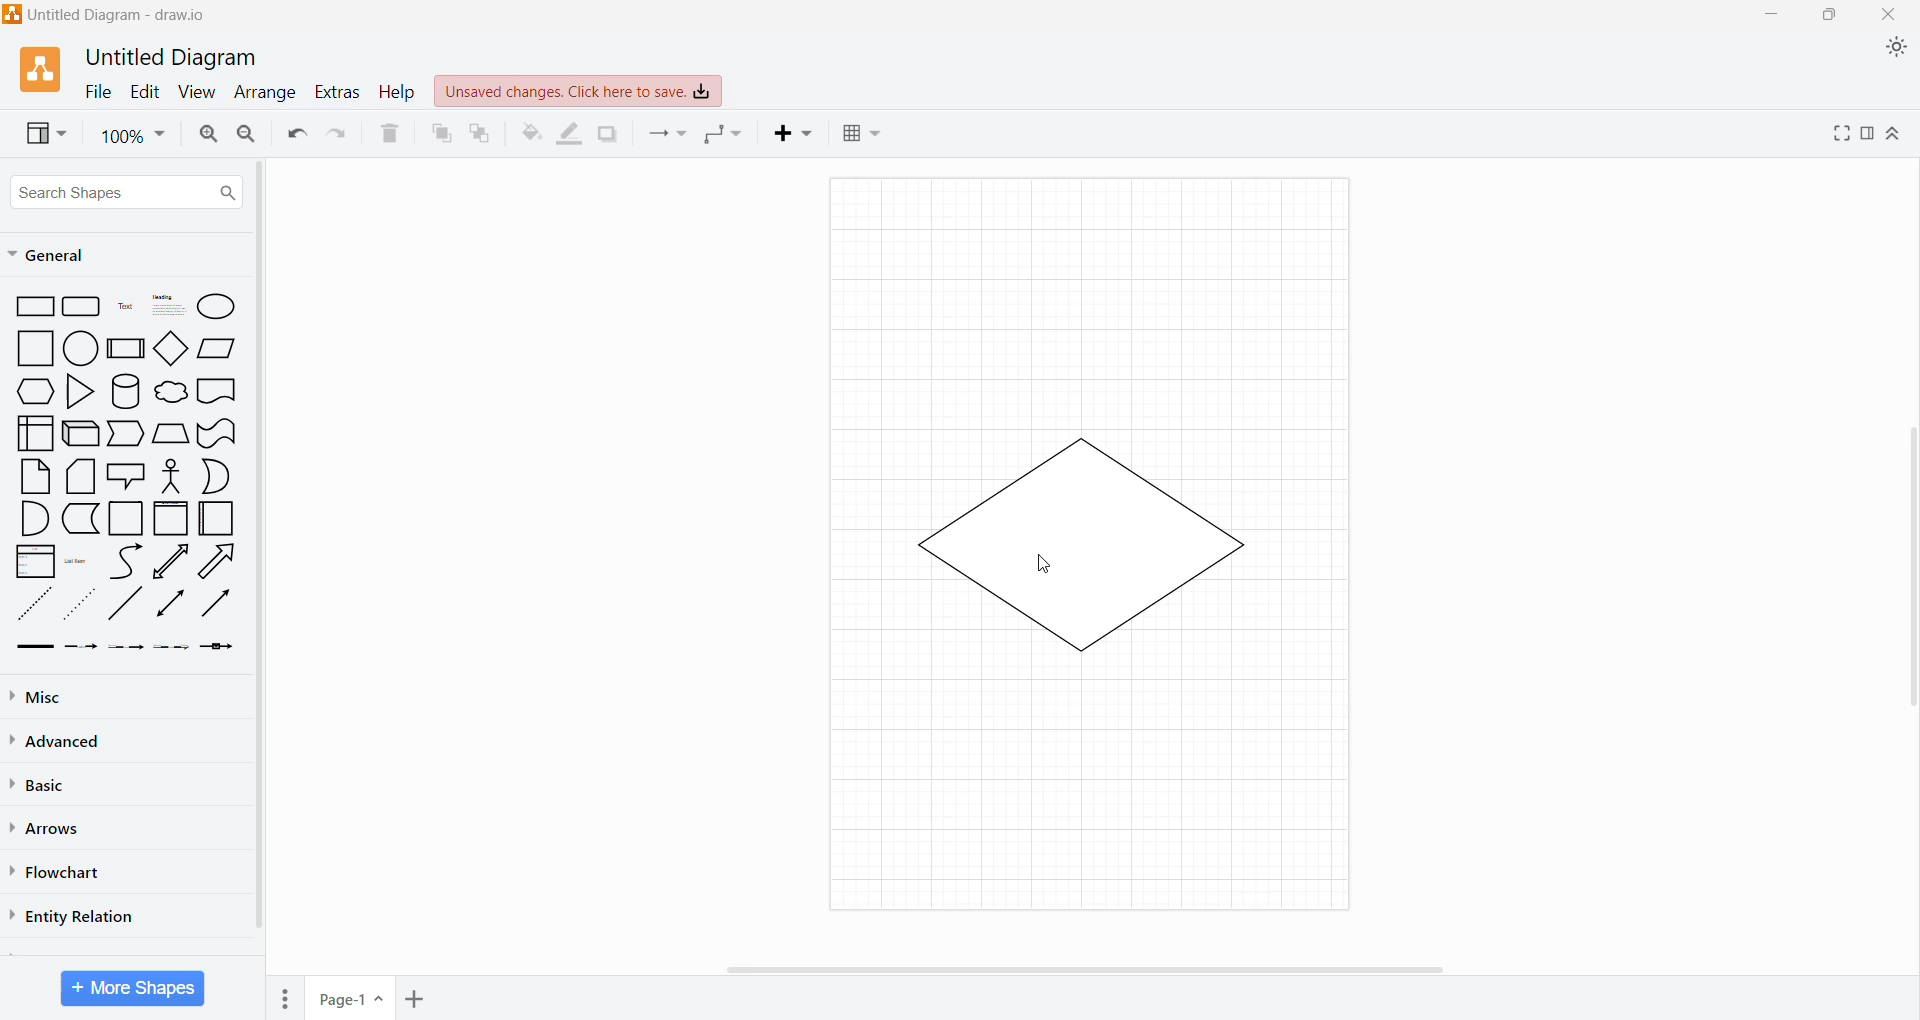  I want to click on Directional Connector, so click(220, 608).